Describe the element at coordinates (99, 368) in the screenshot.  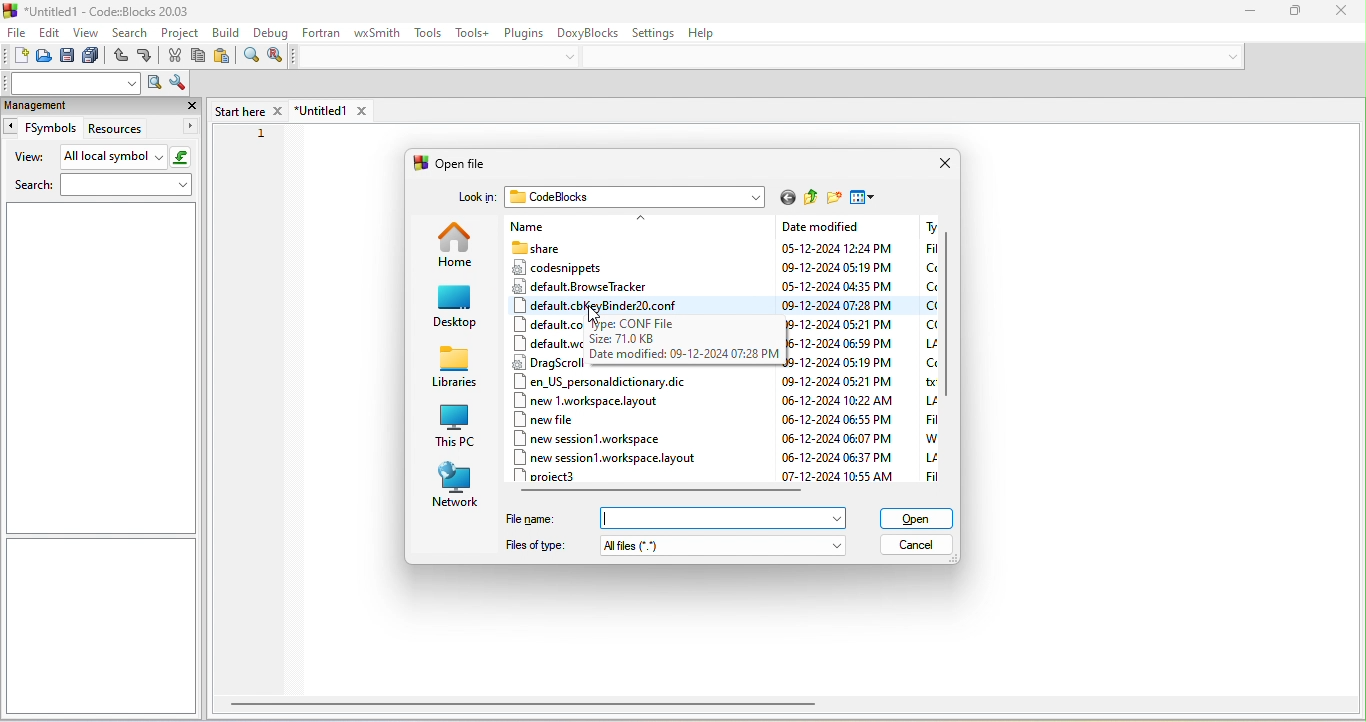
I see `sidebar` at that location.